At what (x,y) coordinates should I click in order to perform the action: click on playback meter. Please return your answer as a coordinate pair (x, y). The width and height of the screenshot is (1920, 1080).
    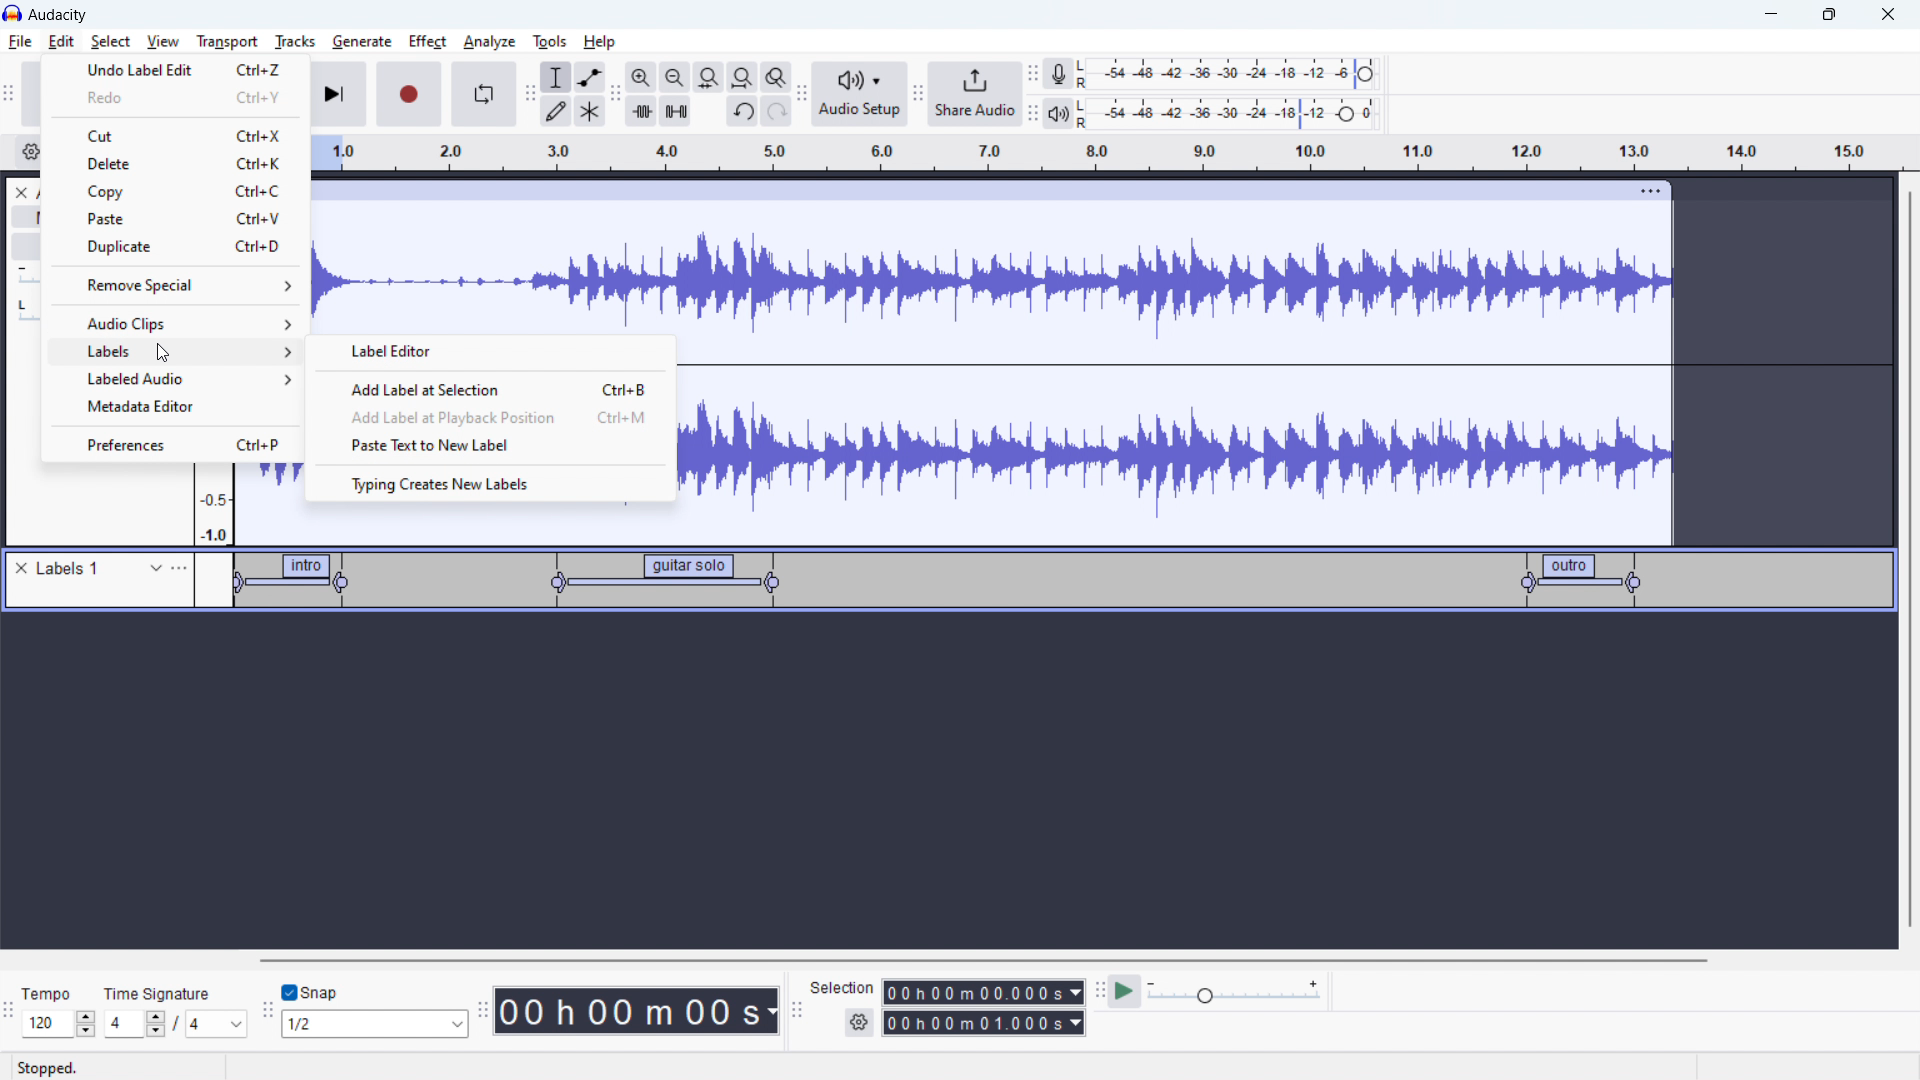
    Looking at the image, I should click on (1057, 115).